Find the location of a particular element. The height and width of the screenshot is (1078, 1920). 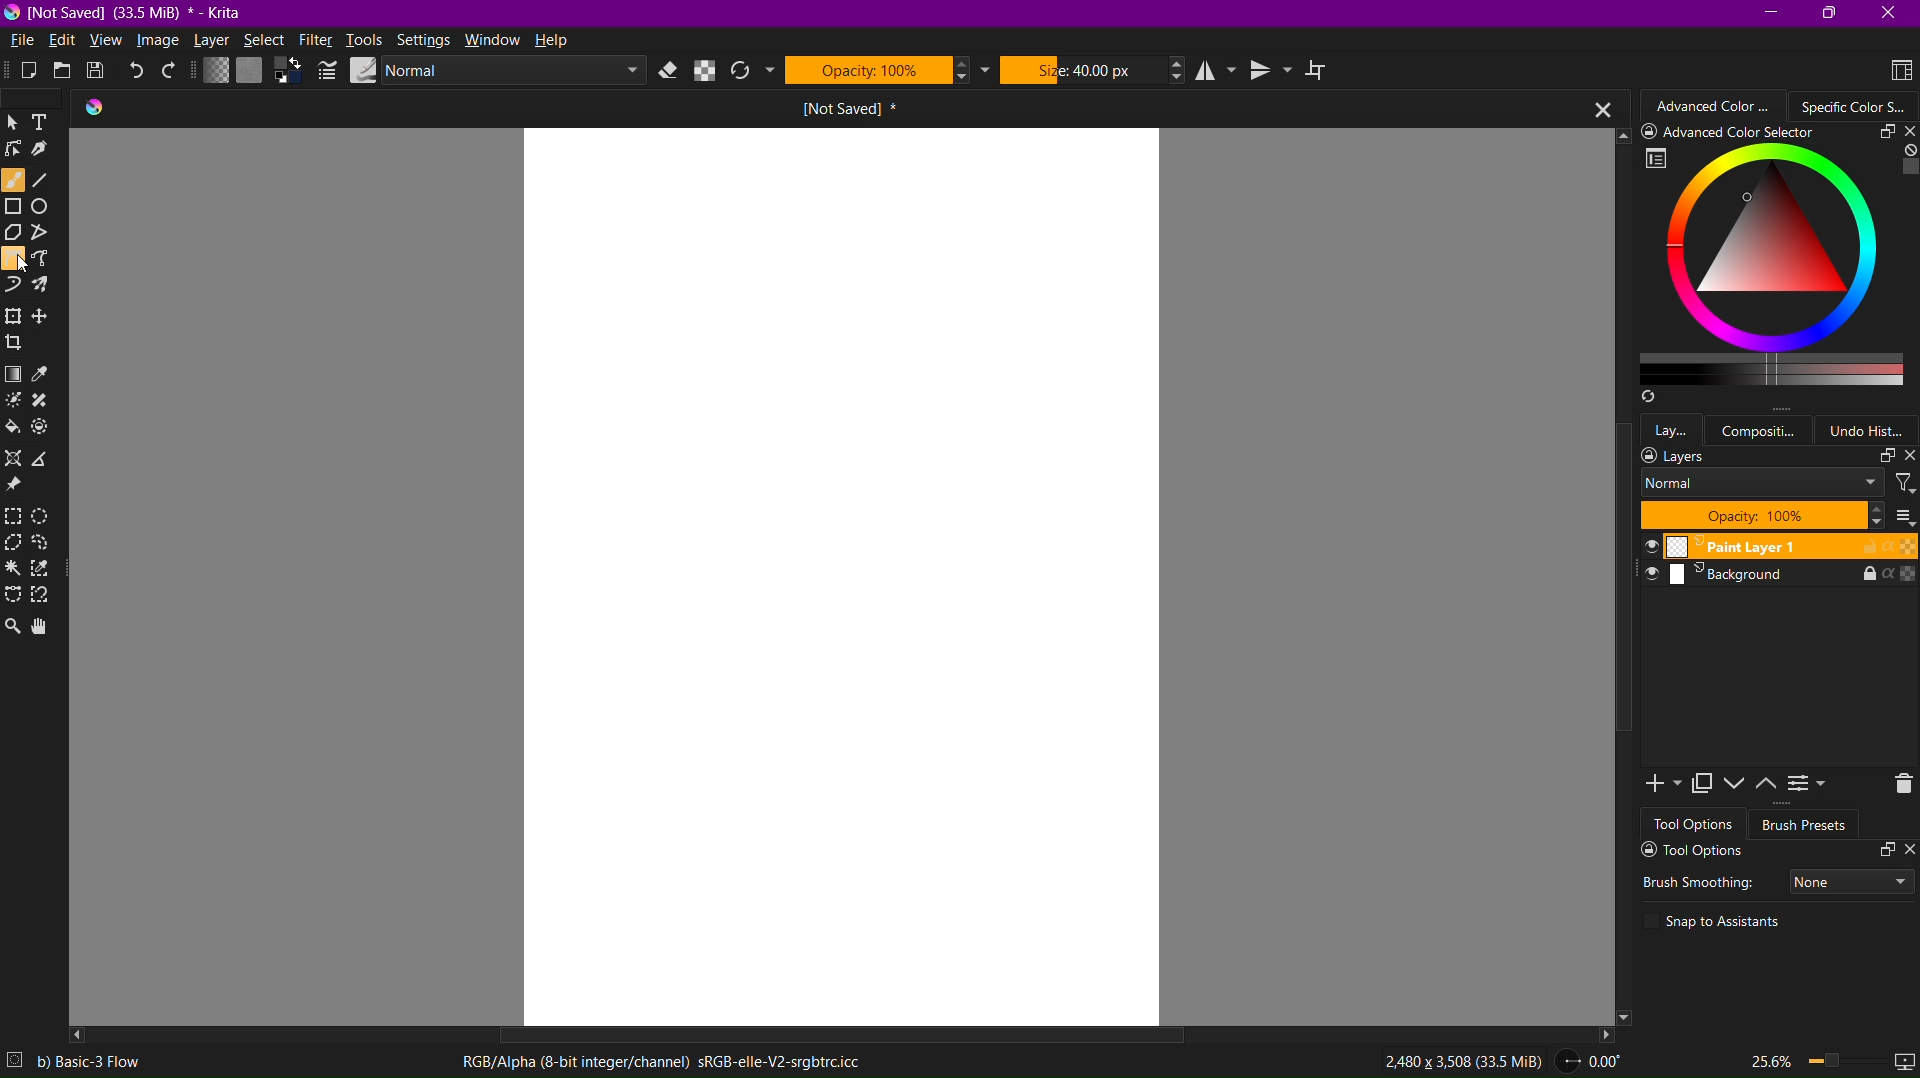

Wrap Around Mode is located at coordinates (1324, 72).